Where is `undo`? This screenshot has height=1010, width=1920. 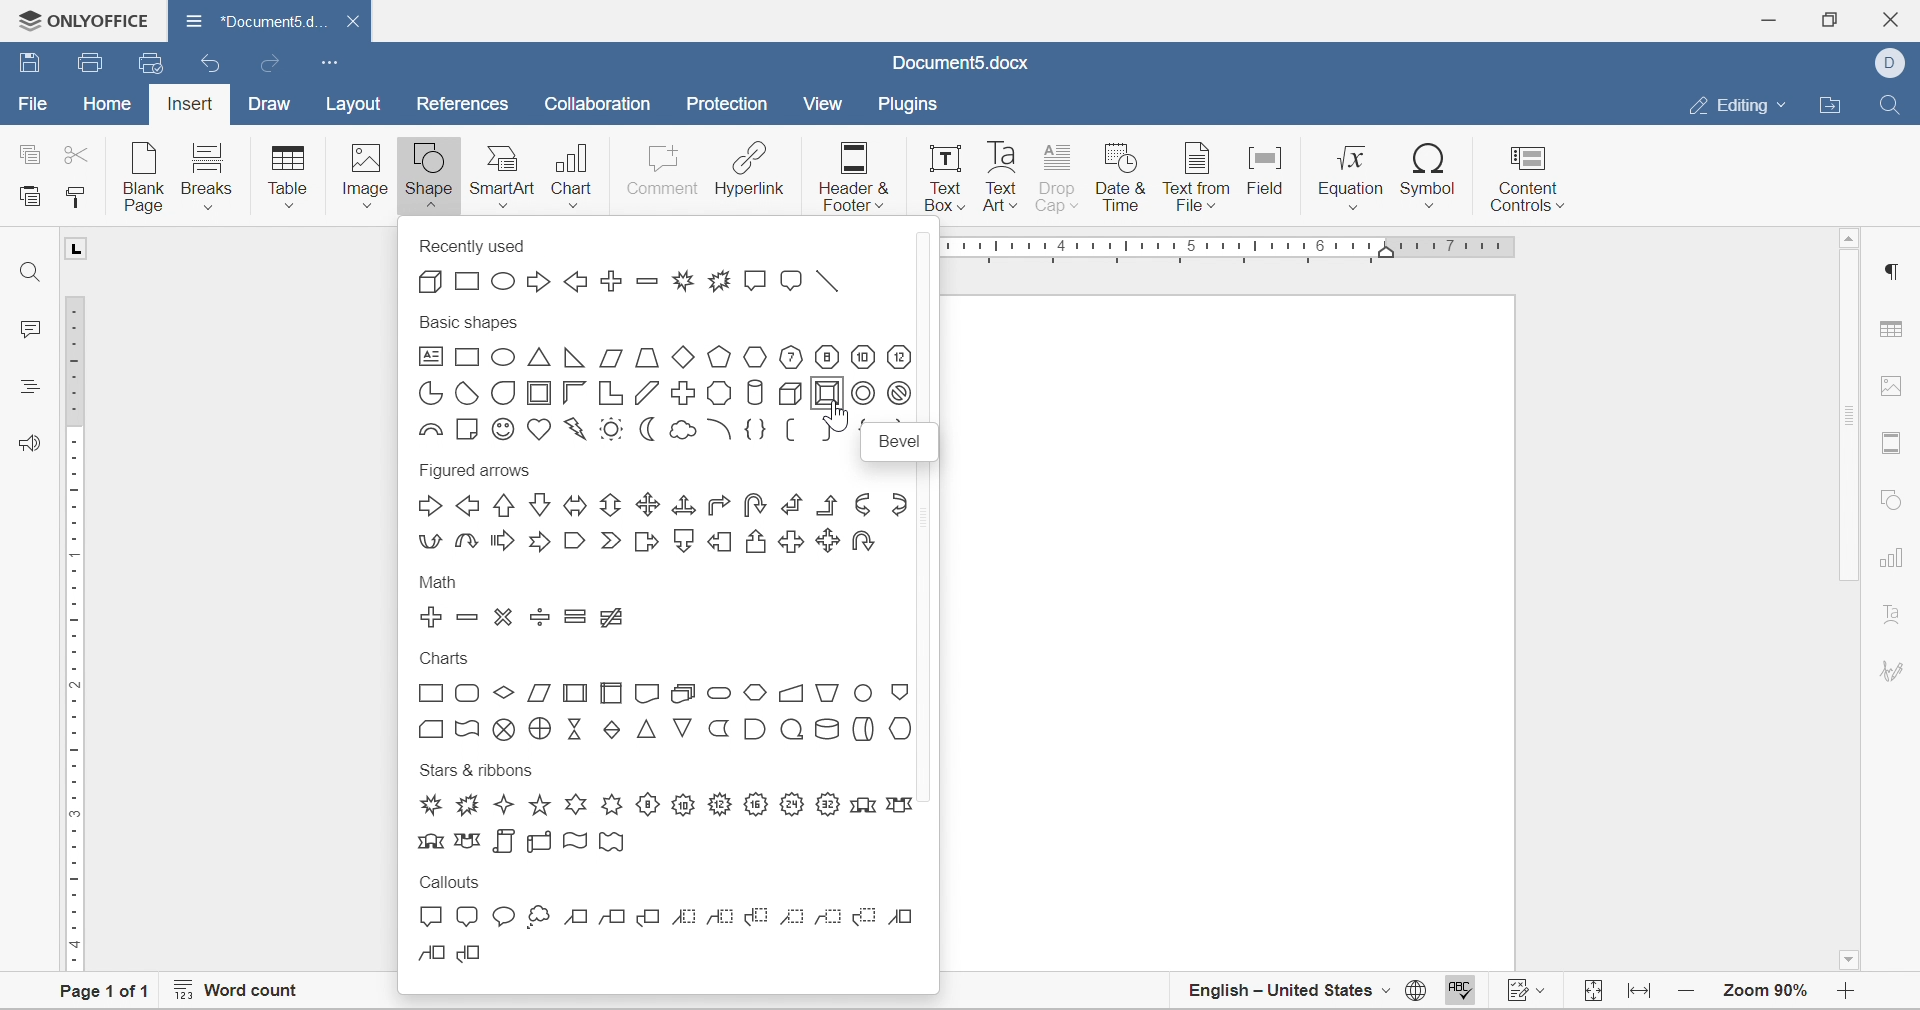
undo is located at coordinates (210, 64).